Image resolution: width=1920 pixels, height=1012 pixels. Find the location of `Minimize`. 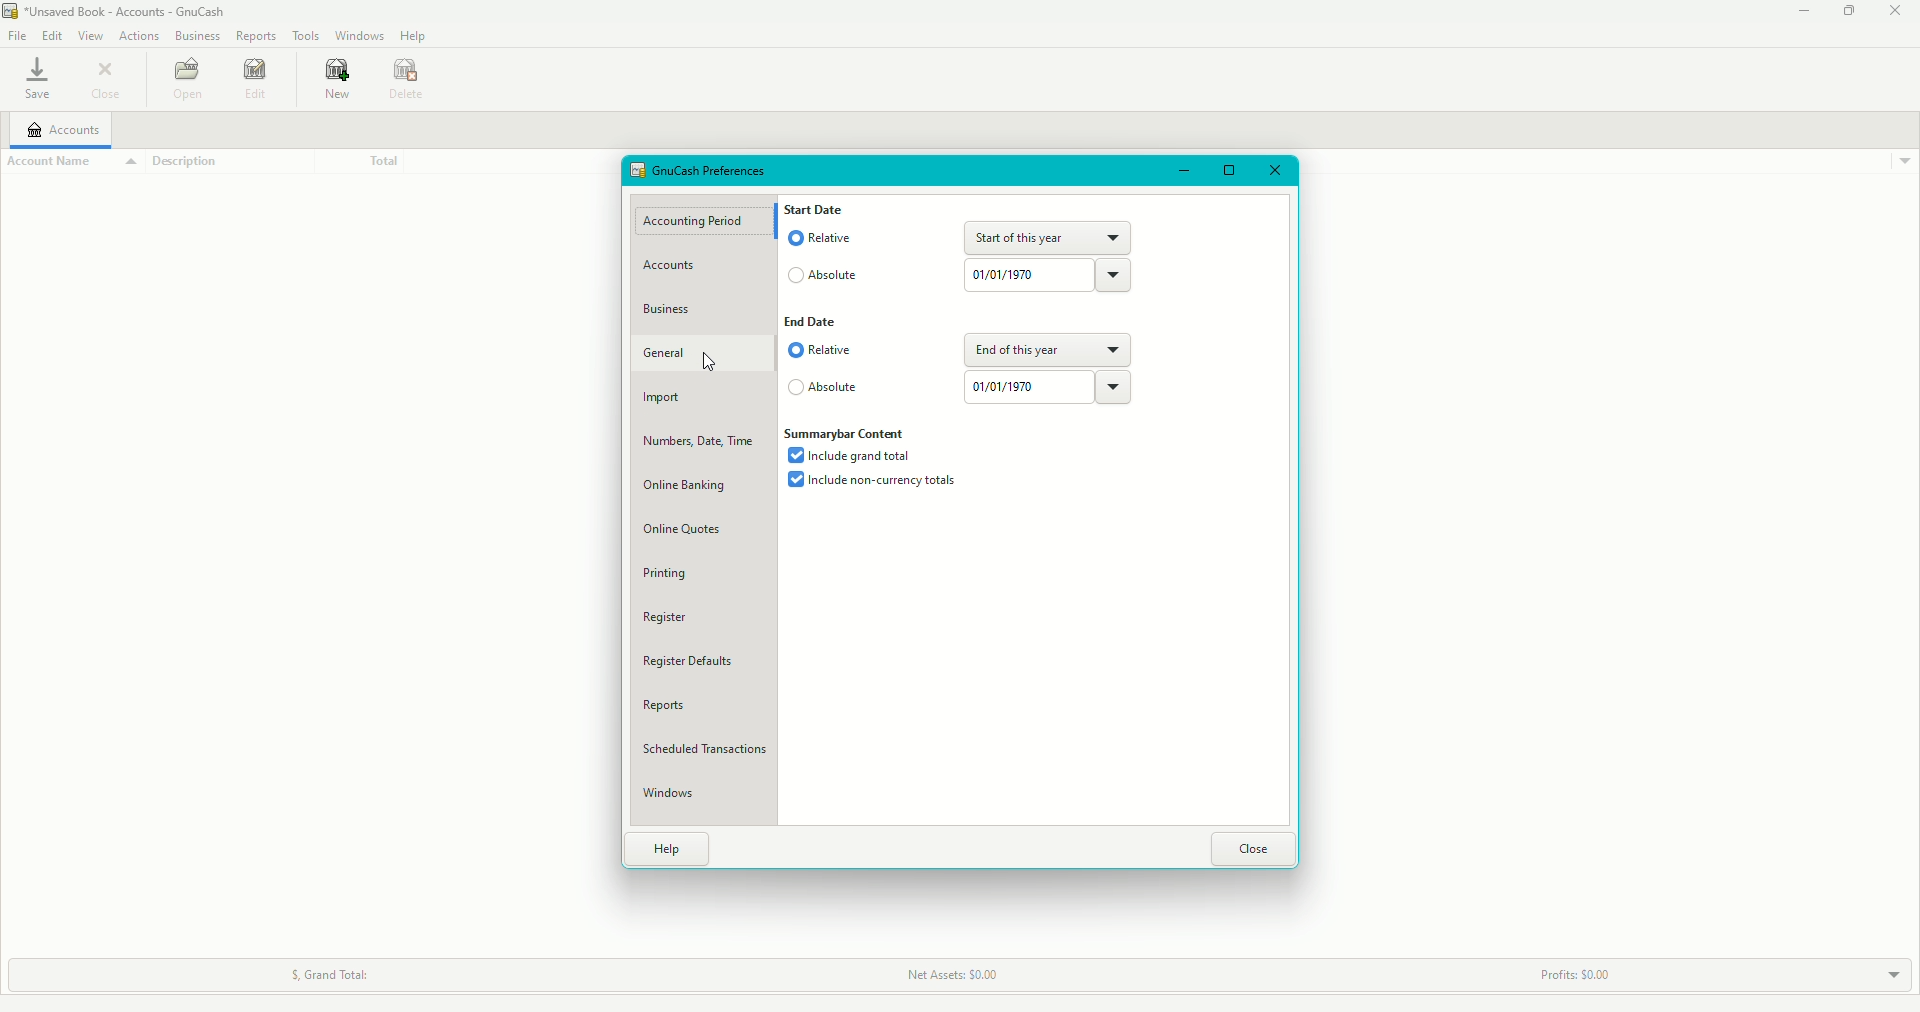

Minimize is located at coordinates (1179, 169).